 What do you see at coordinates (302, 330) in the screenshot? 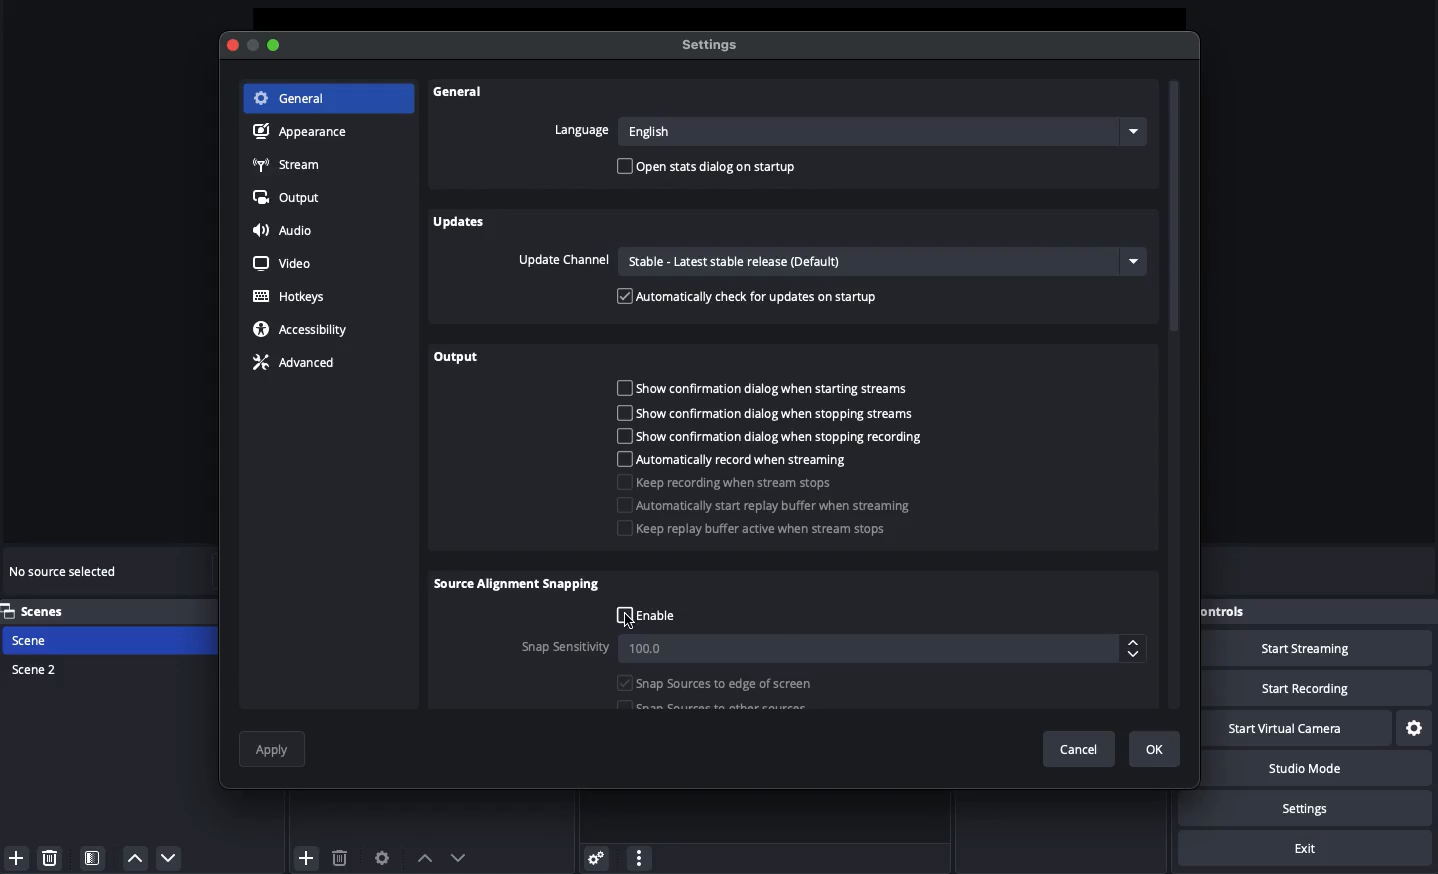
I see `Accessibility ` at bounding box center [302, 330].